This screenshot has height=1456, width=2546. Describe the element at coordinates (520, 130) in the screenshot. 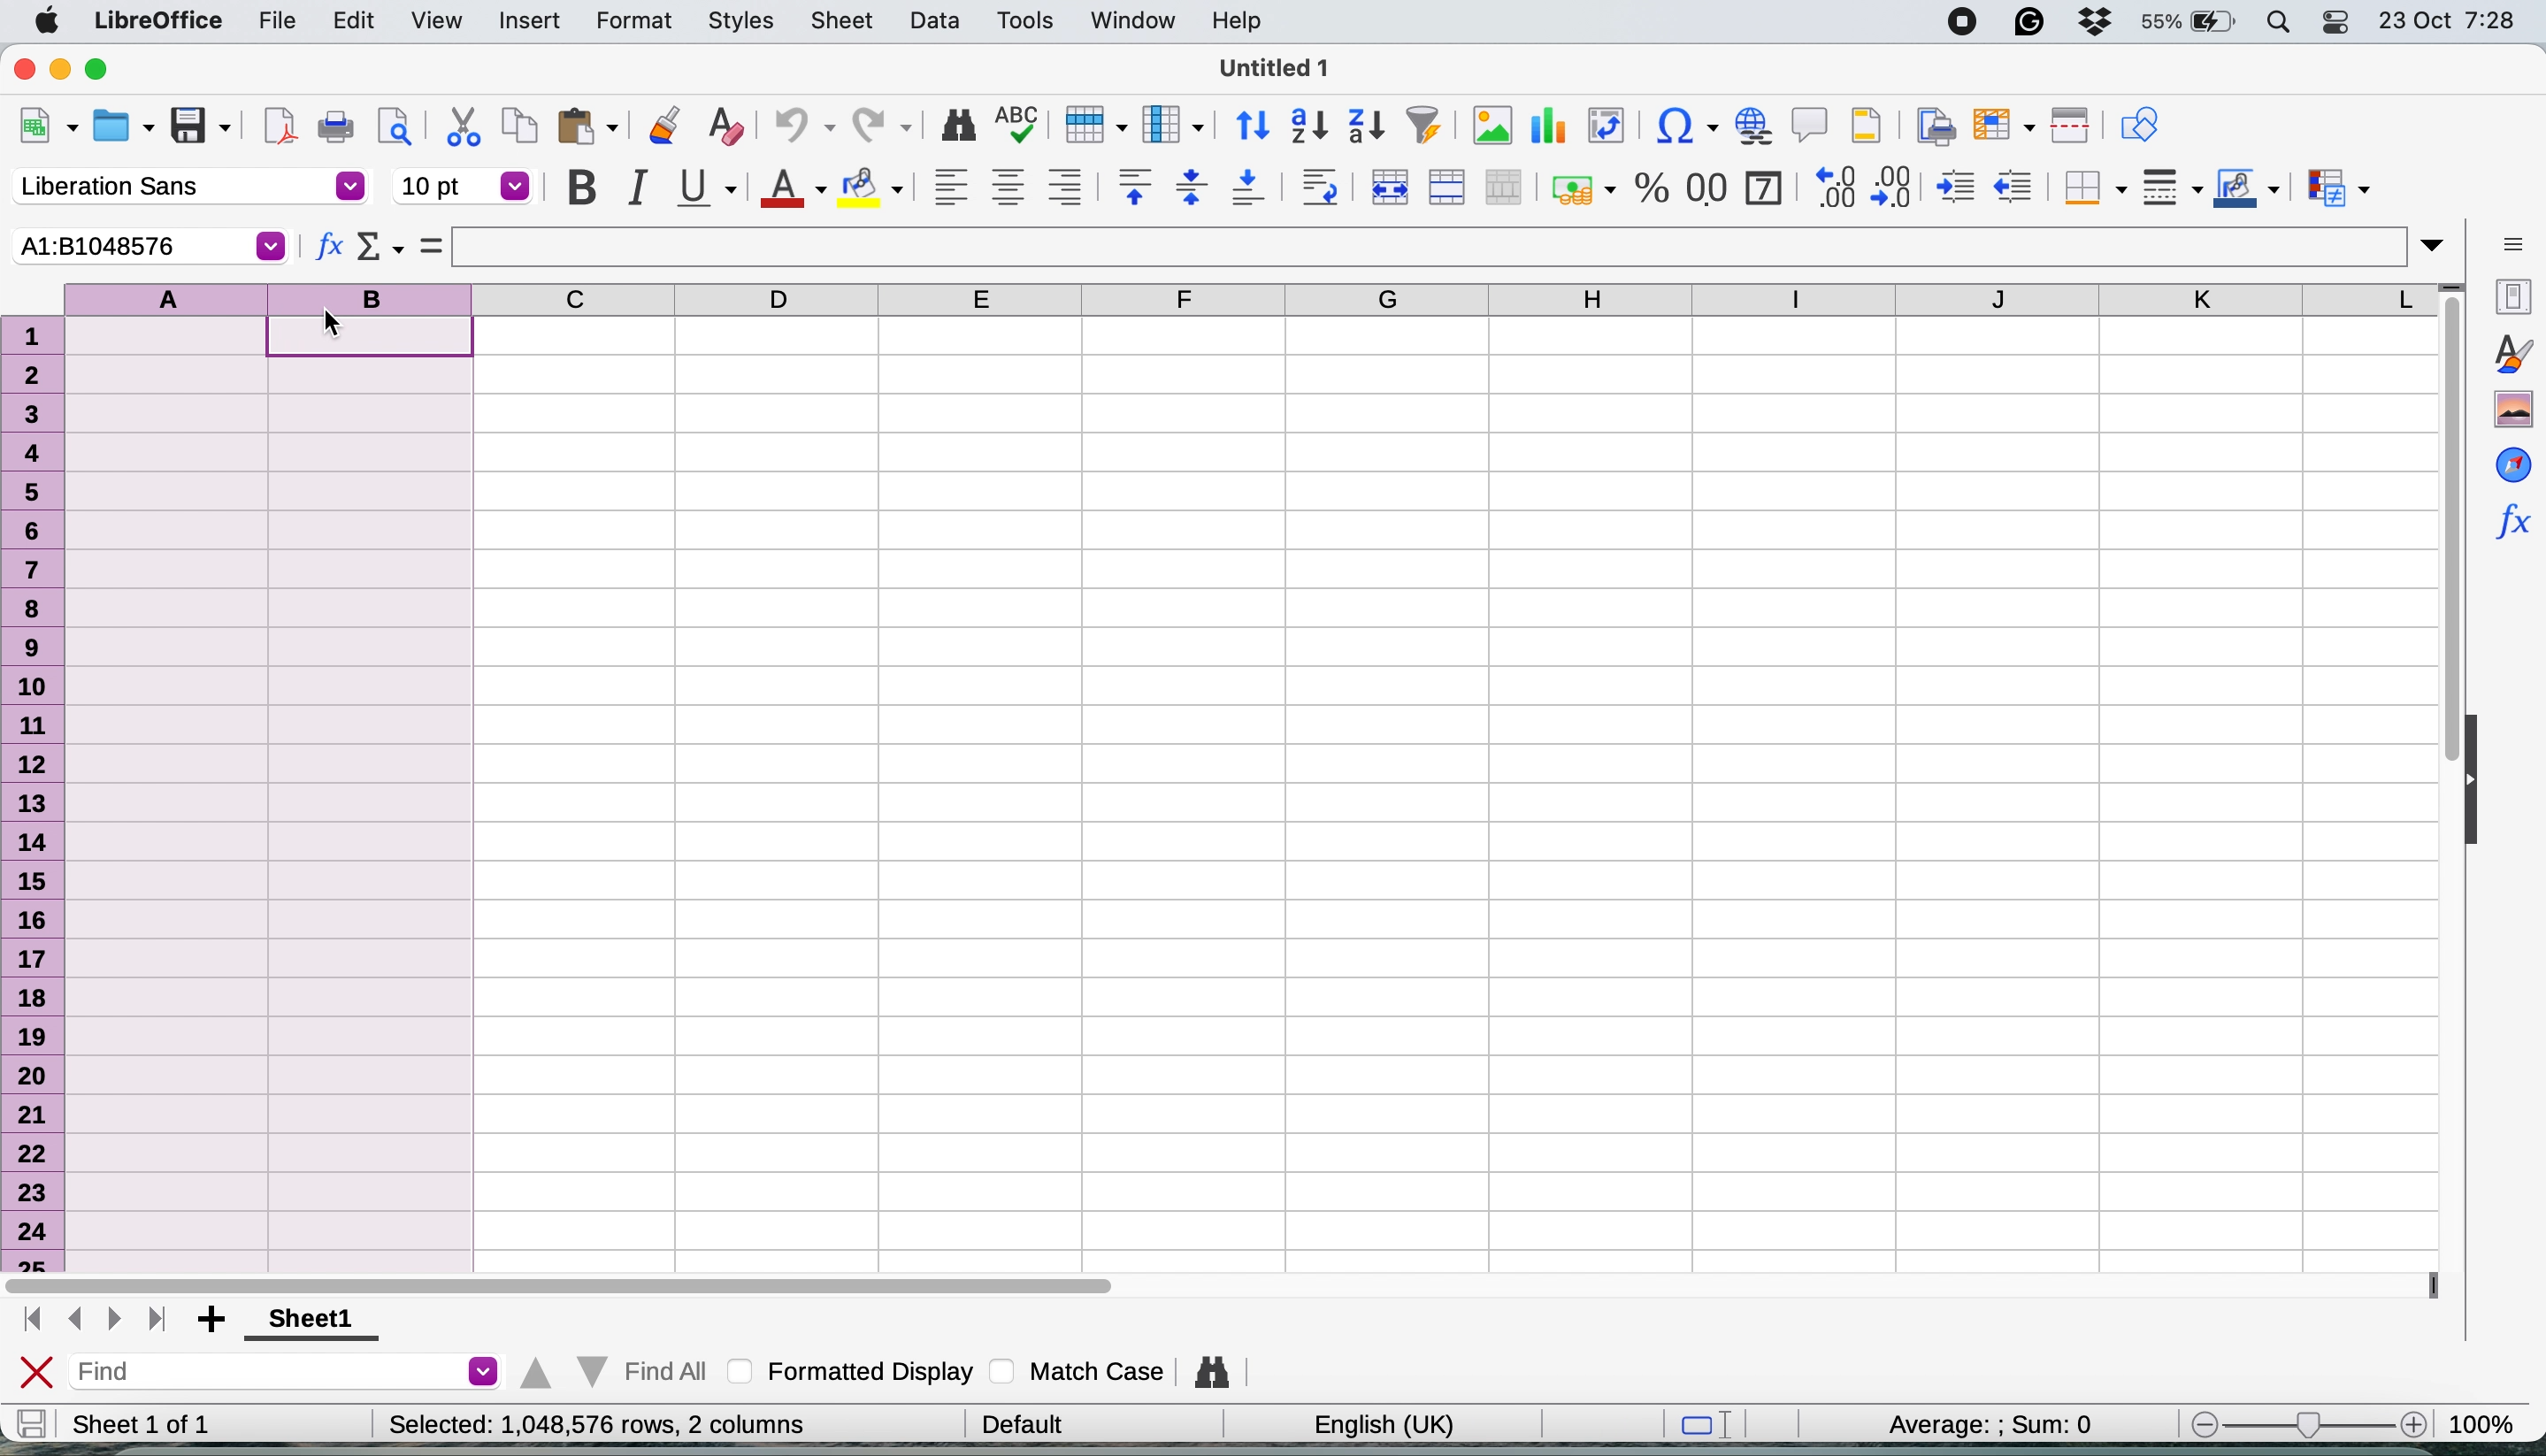

I see `copy` at that location.